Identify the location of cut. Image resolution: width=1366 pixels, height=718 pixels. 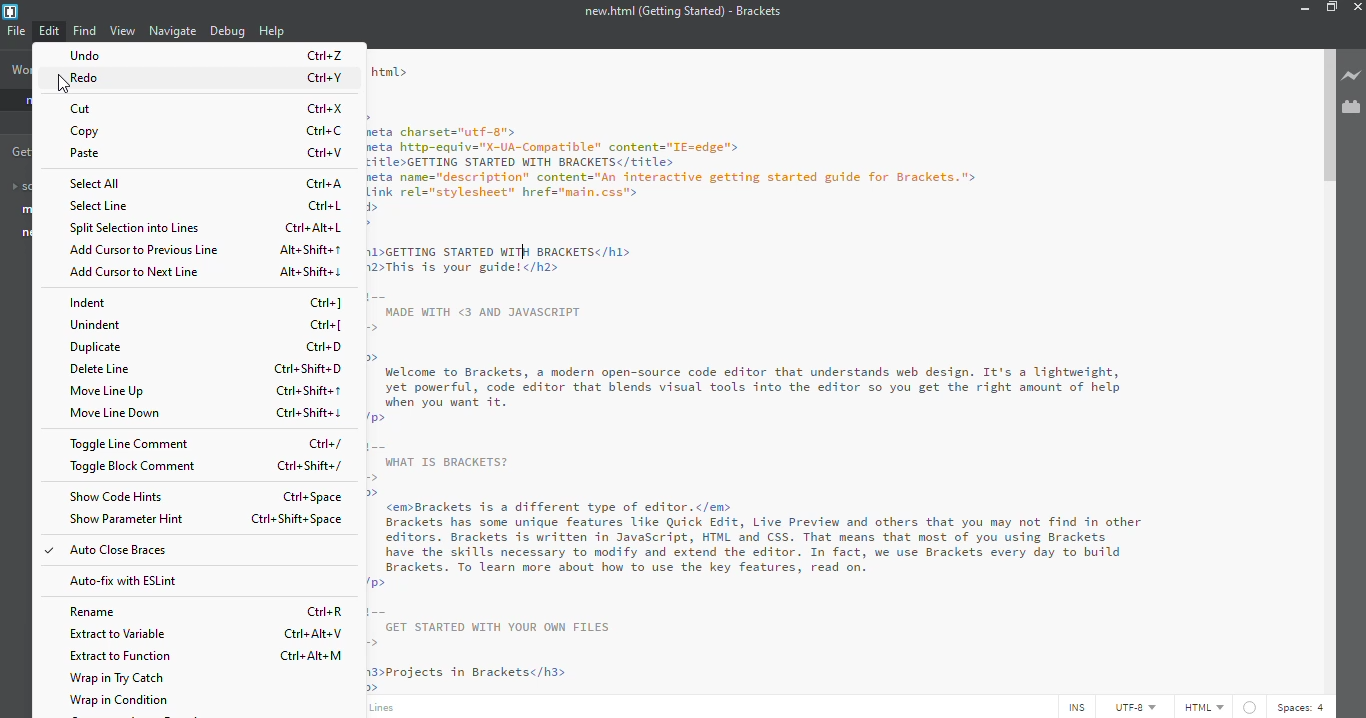
(86, 107).